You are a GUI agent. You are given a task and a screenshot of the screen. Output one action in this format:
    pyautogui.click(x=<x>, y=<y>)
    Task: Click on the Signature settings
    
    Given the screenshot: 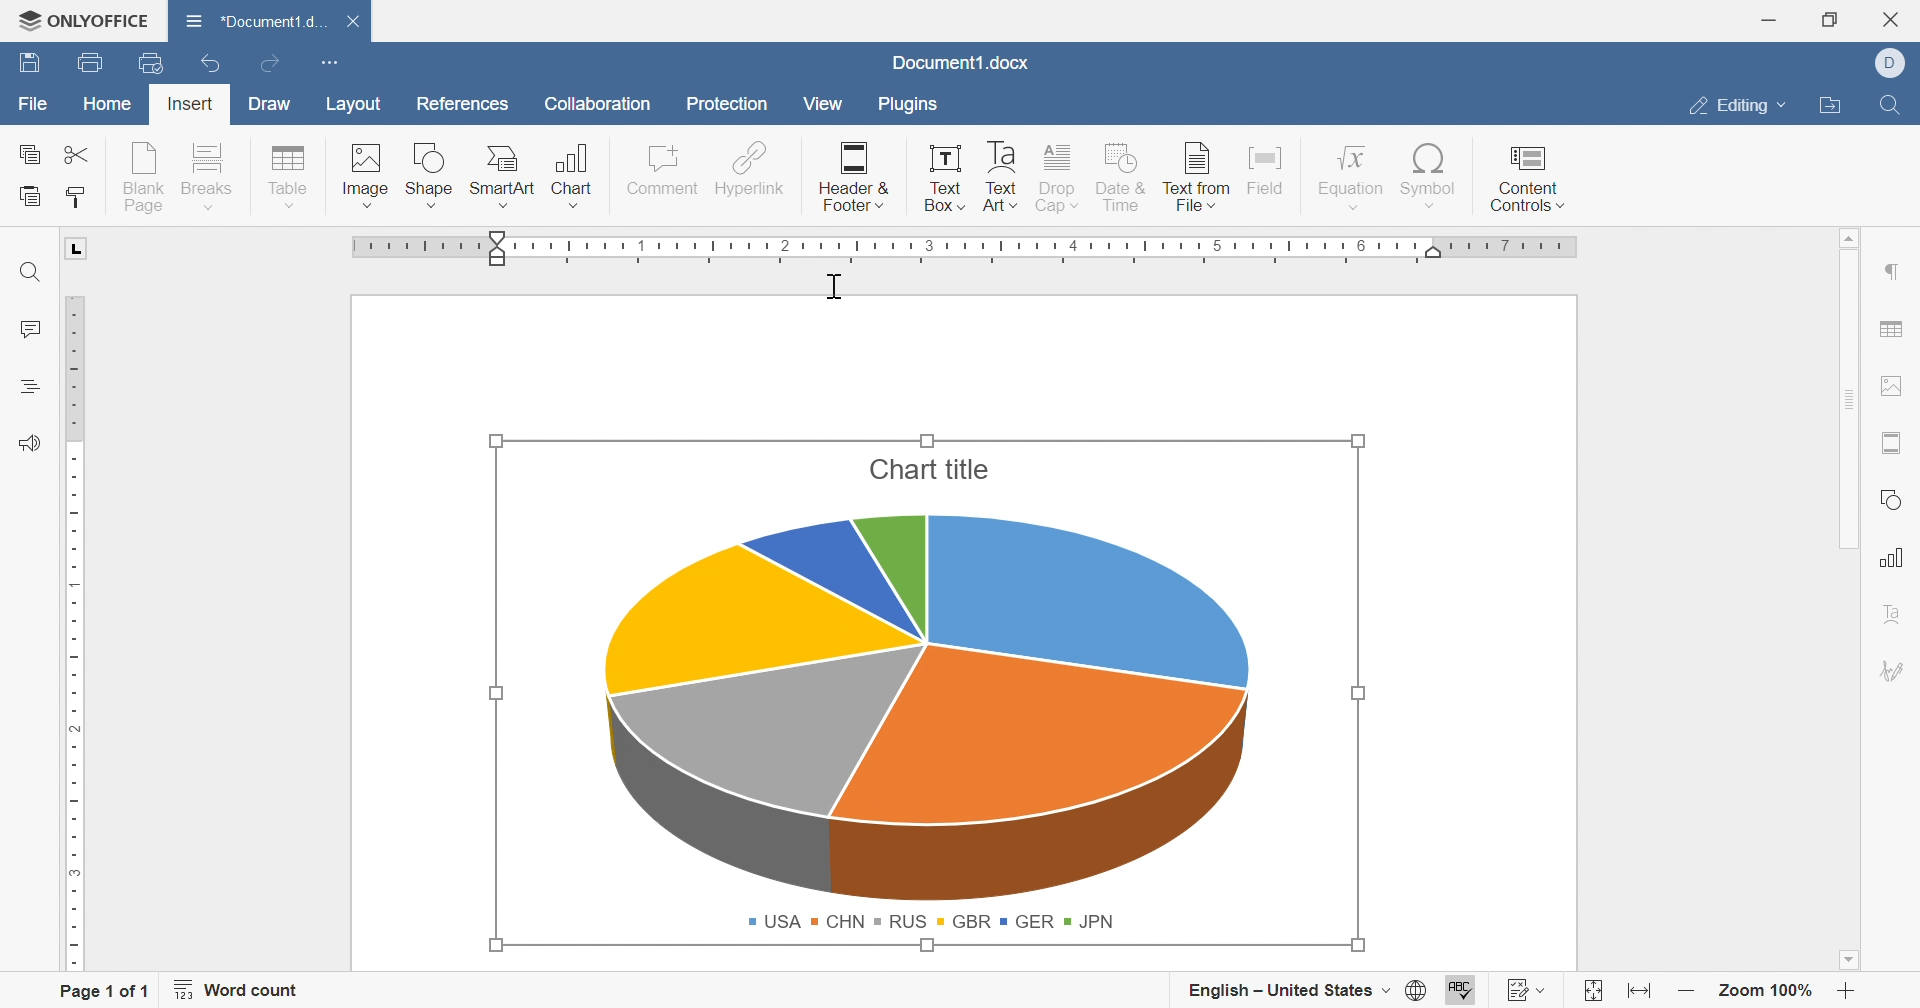 What is the action you would take?
    pyautogui.click(x=1898, y=669)
    